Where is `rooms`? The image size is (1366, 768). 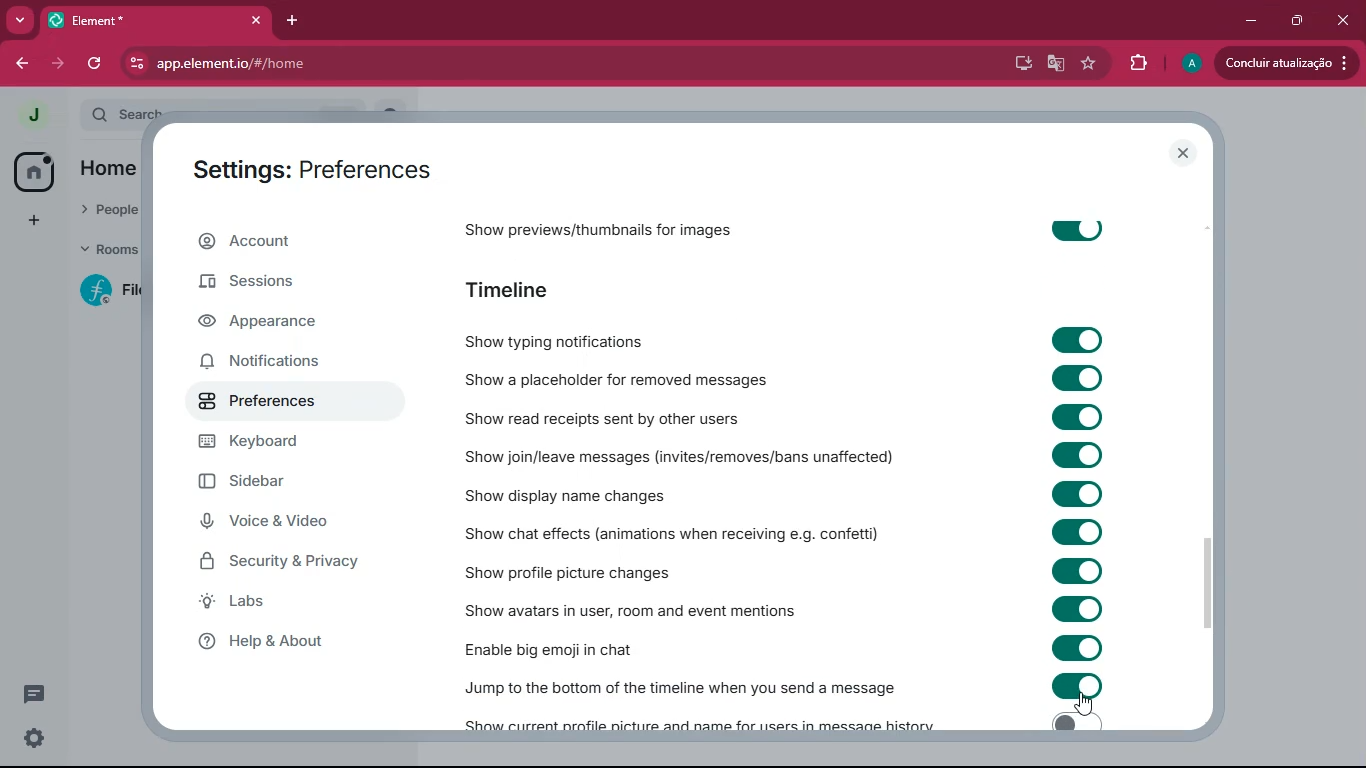
rooms is located at coordinates (107, 252).